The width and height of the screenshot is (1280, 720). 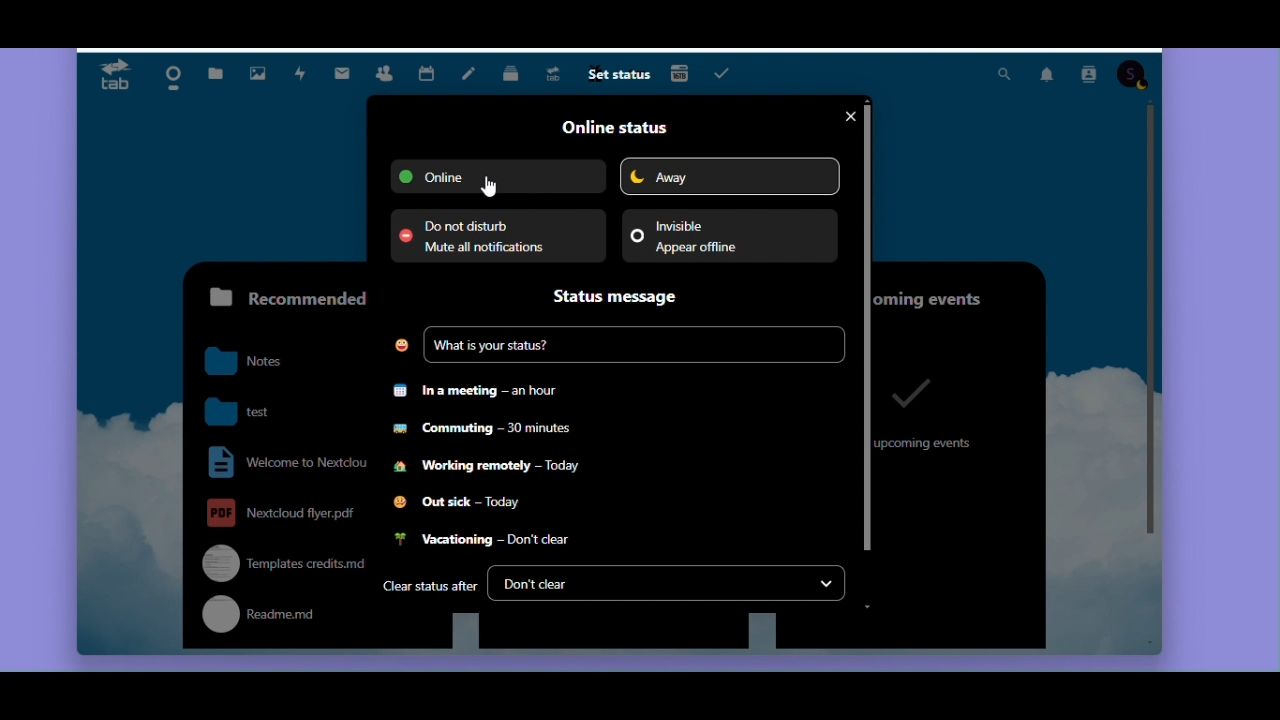 What do you see at coordinates (624, 297) in the screenshot?
I see `Status message` at bounding box center [624, 297].